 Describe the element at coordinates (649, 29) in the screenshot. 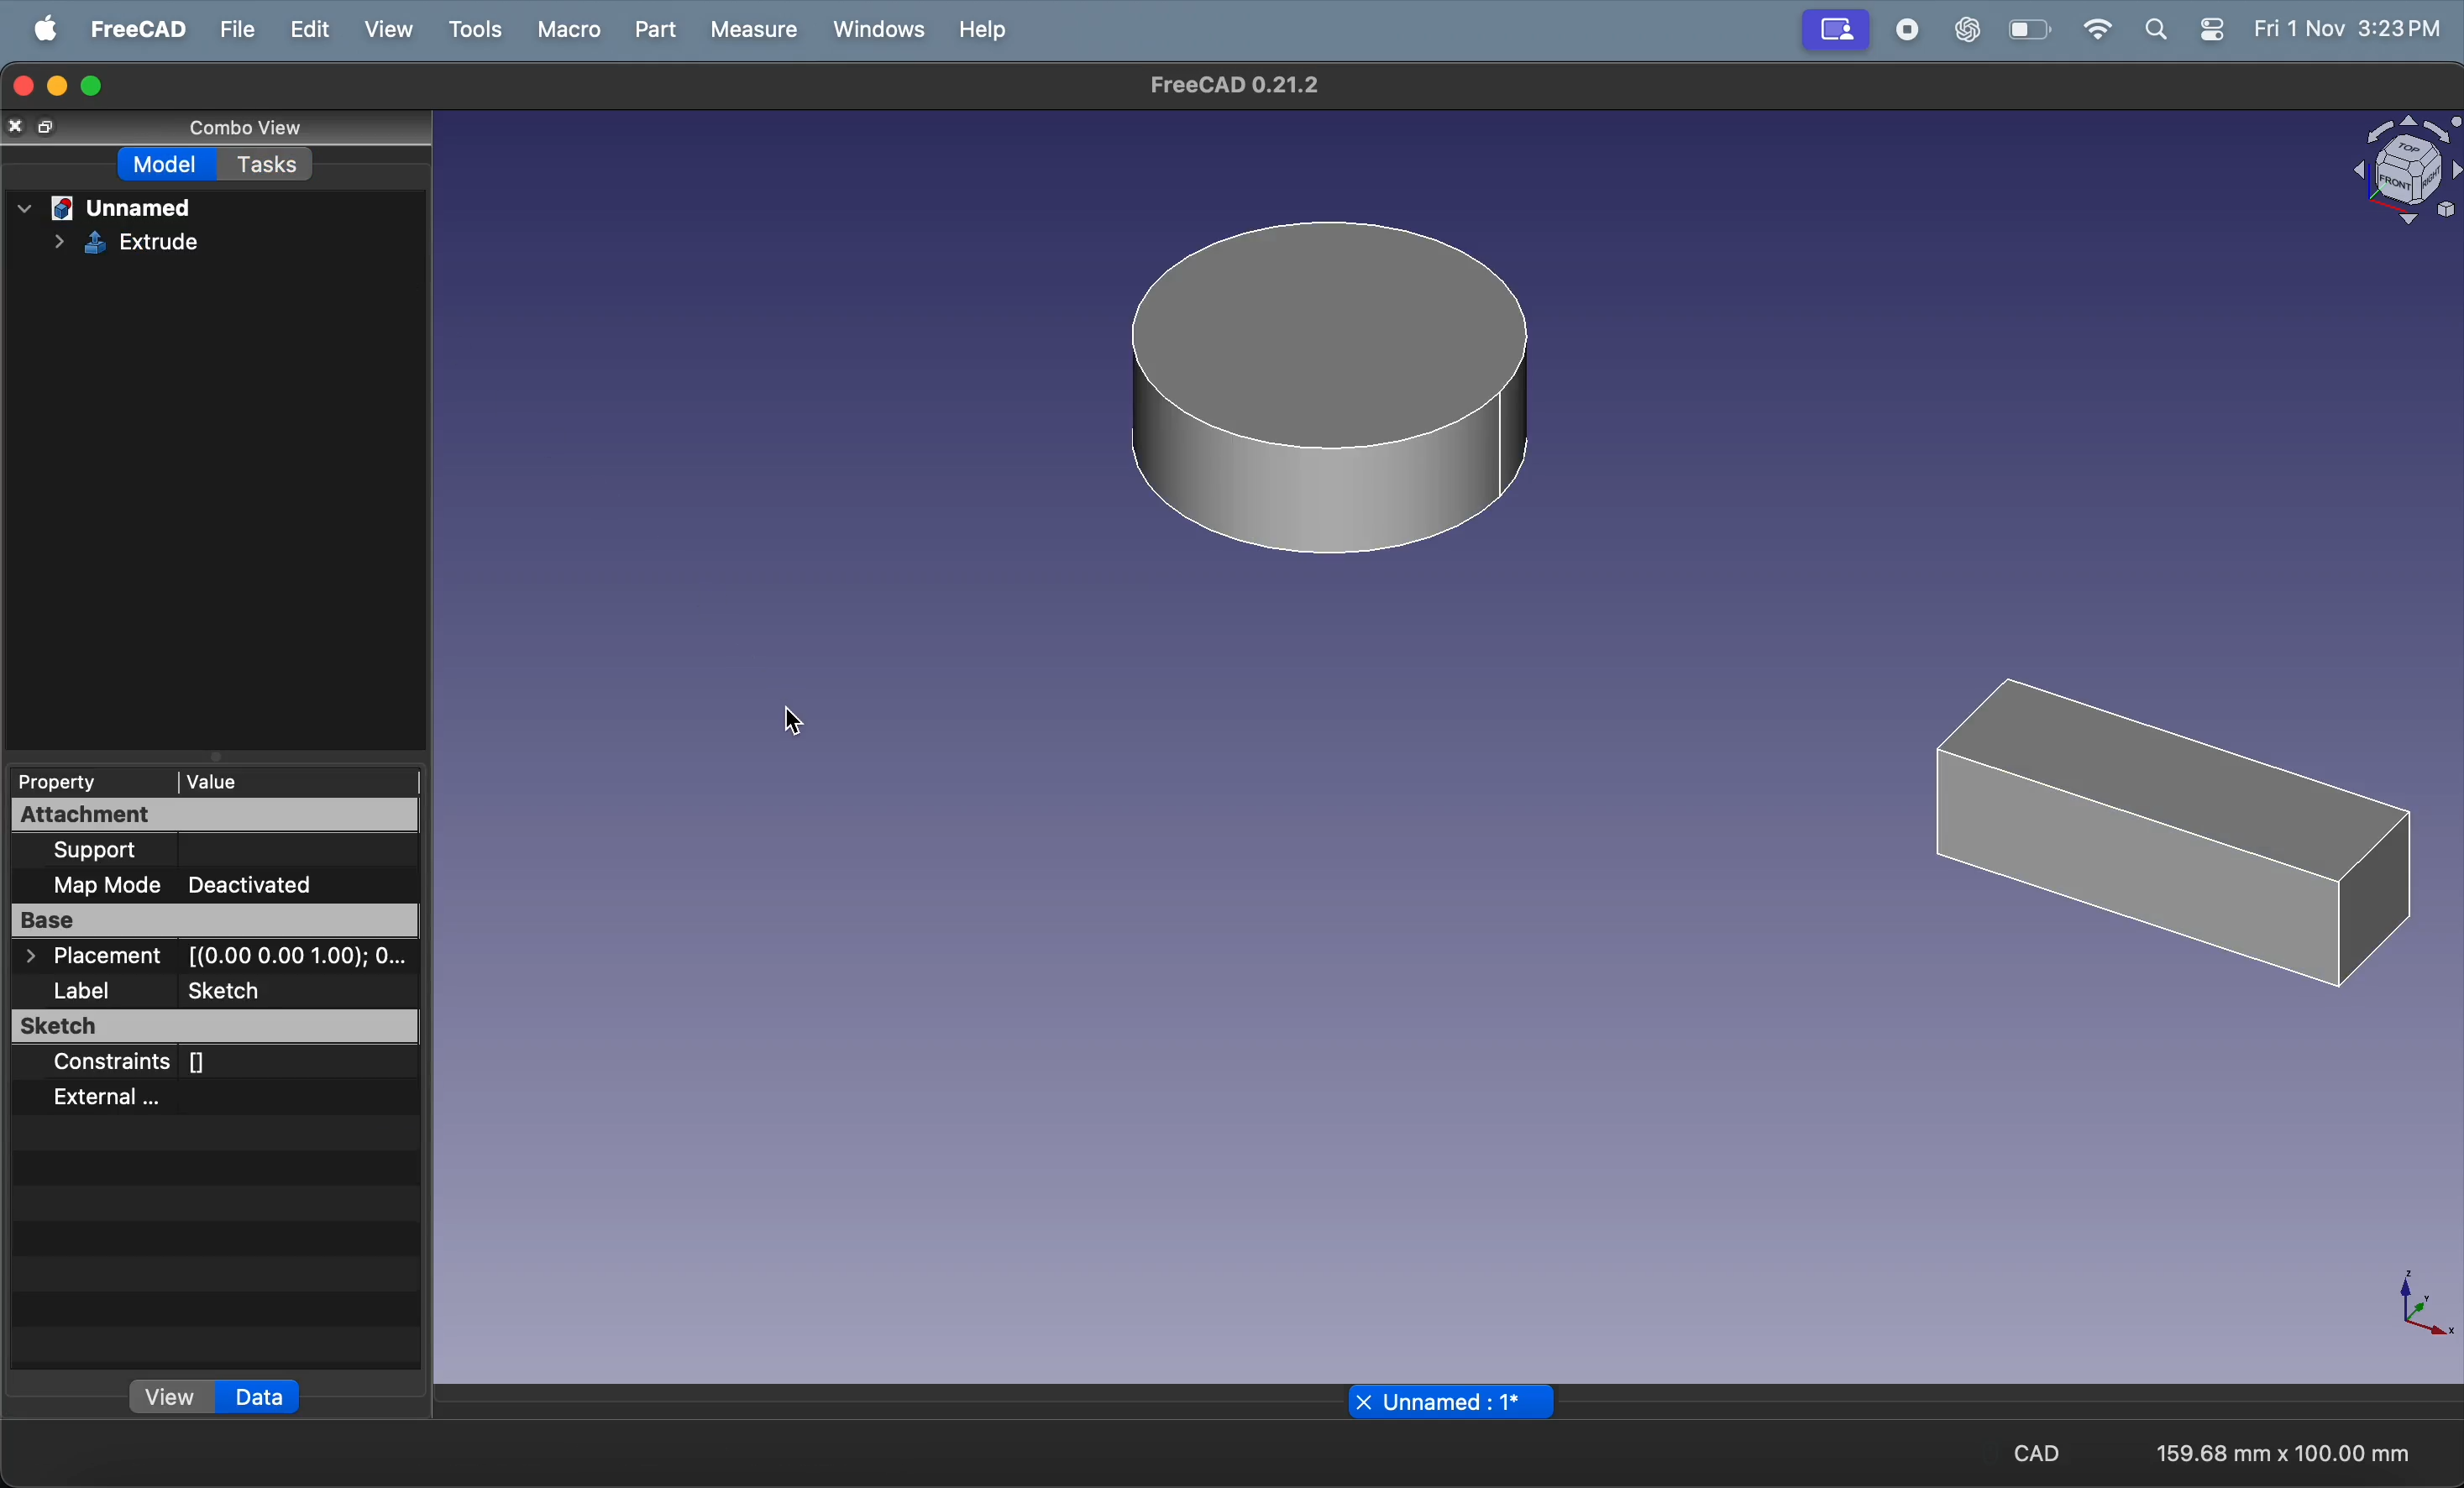

I see `Part` at that location.